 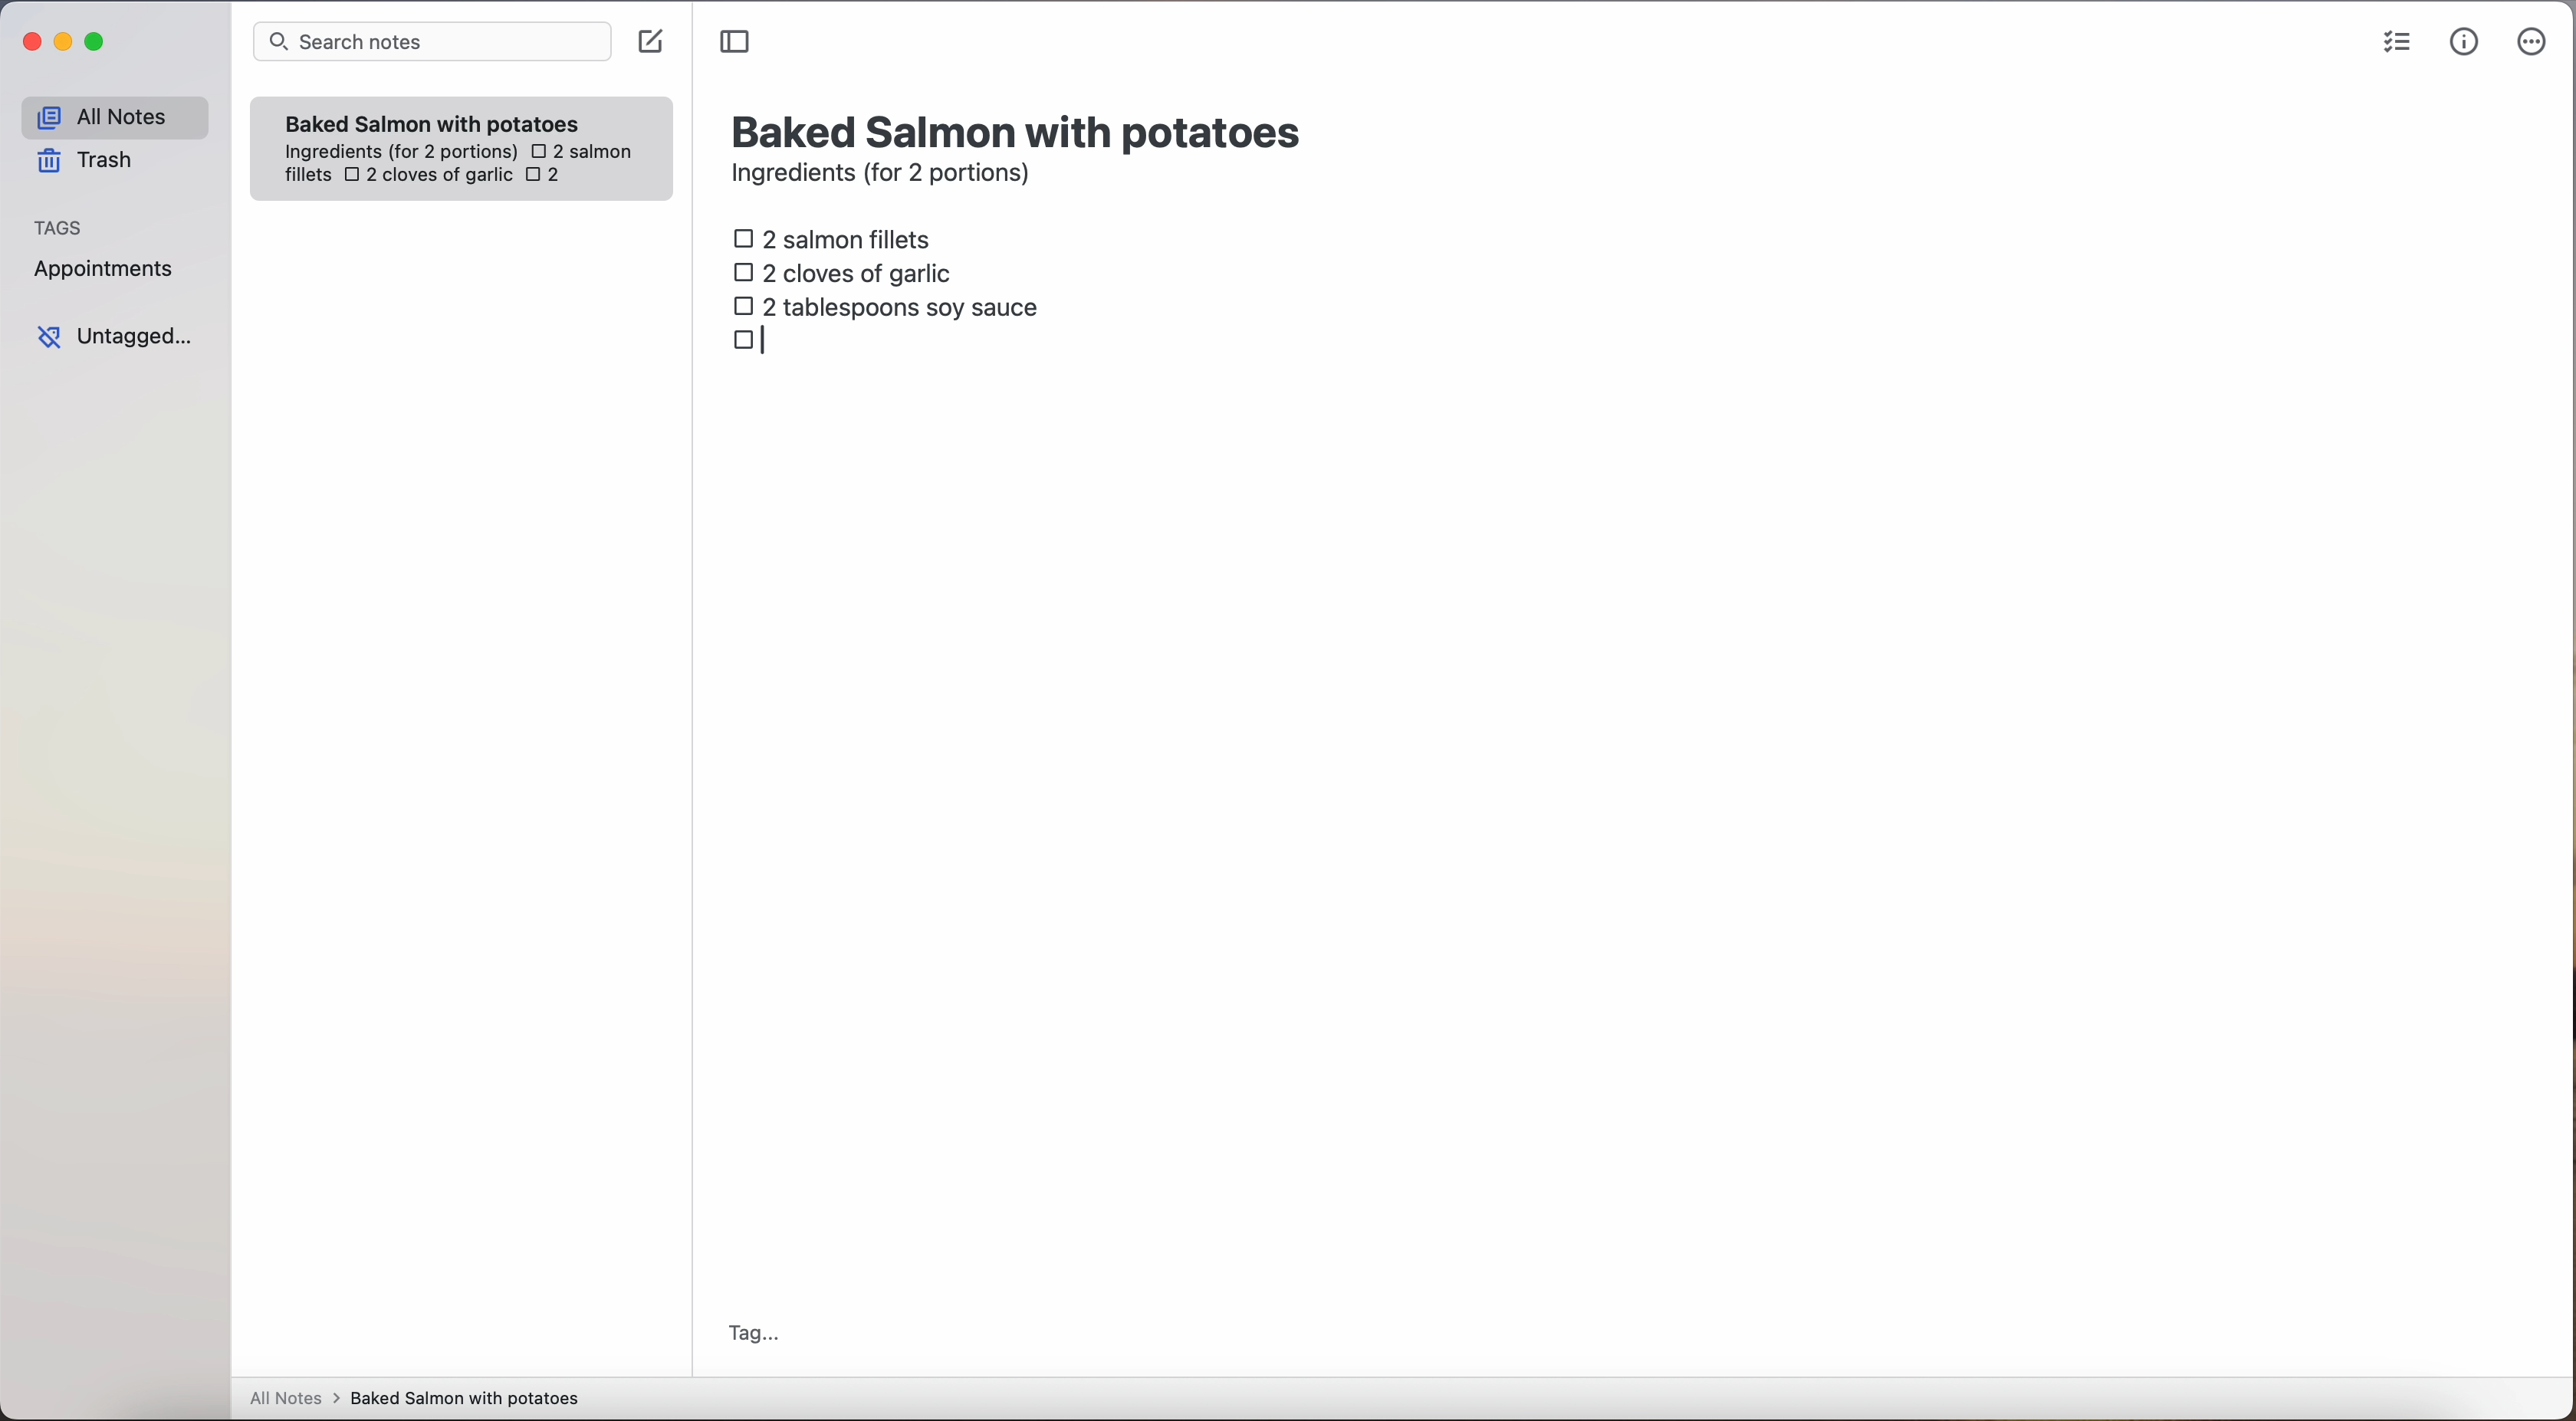 What do you see at coordinates (415, 1397) in the screenshot?
I see `all notes > baked Salmon with potatoes` at bounding box center [415, 1397].